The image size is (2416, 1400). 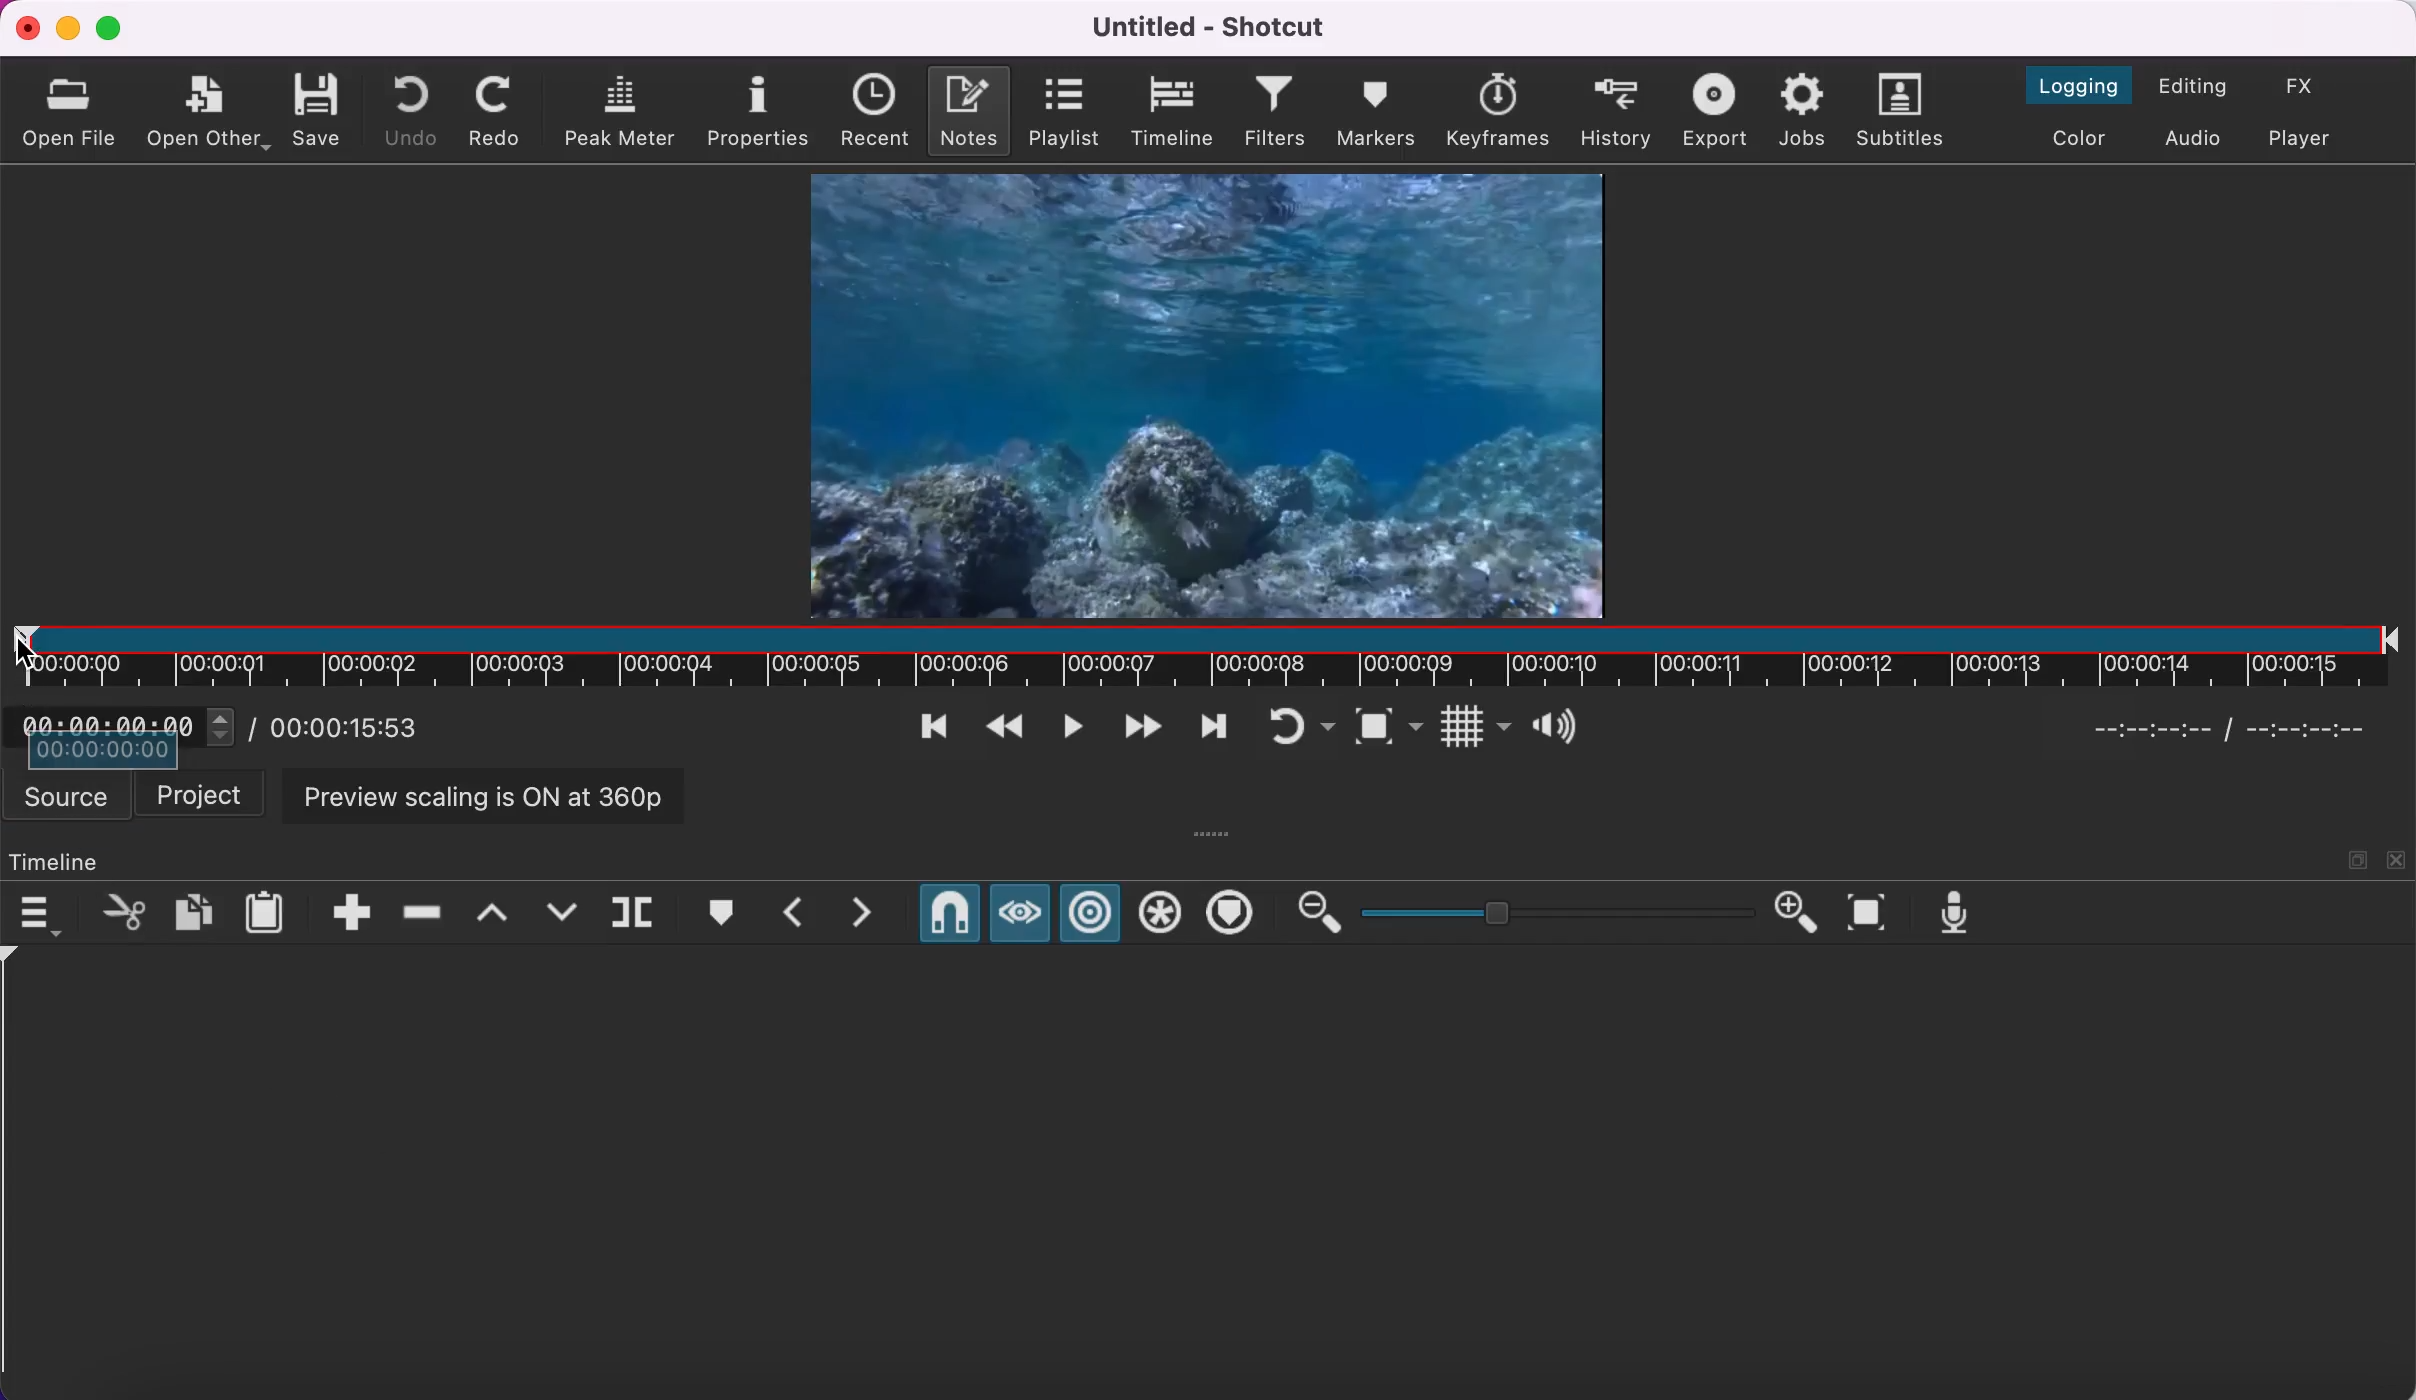 I want to click on play quickly backwards, so click(x=1003, y=730).